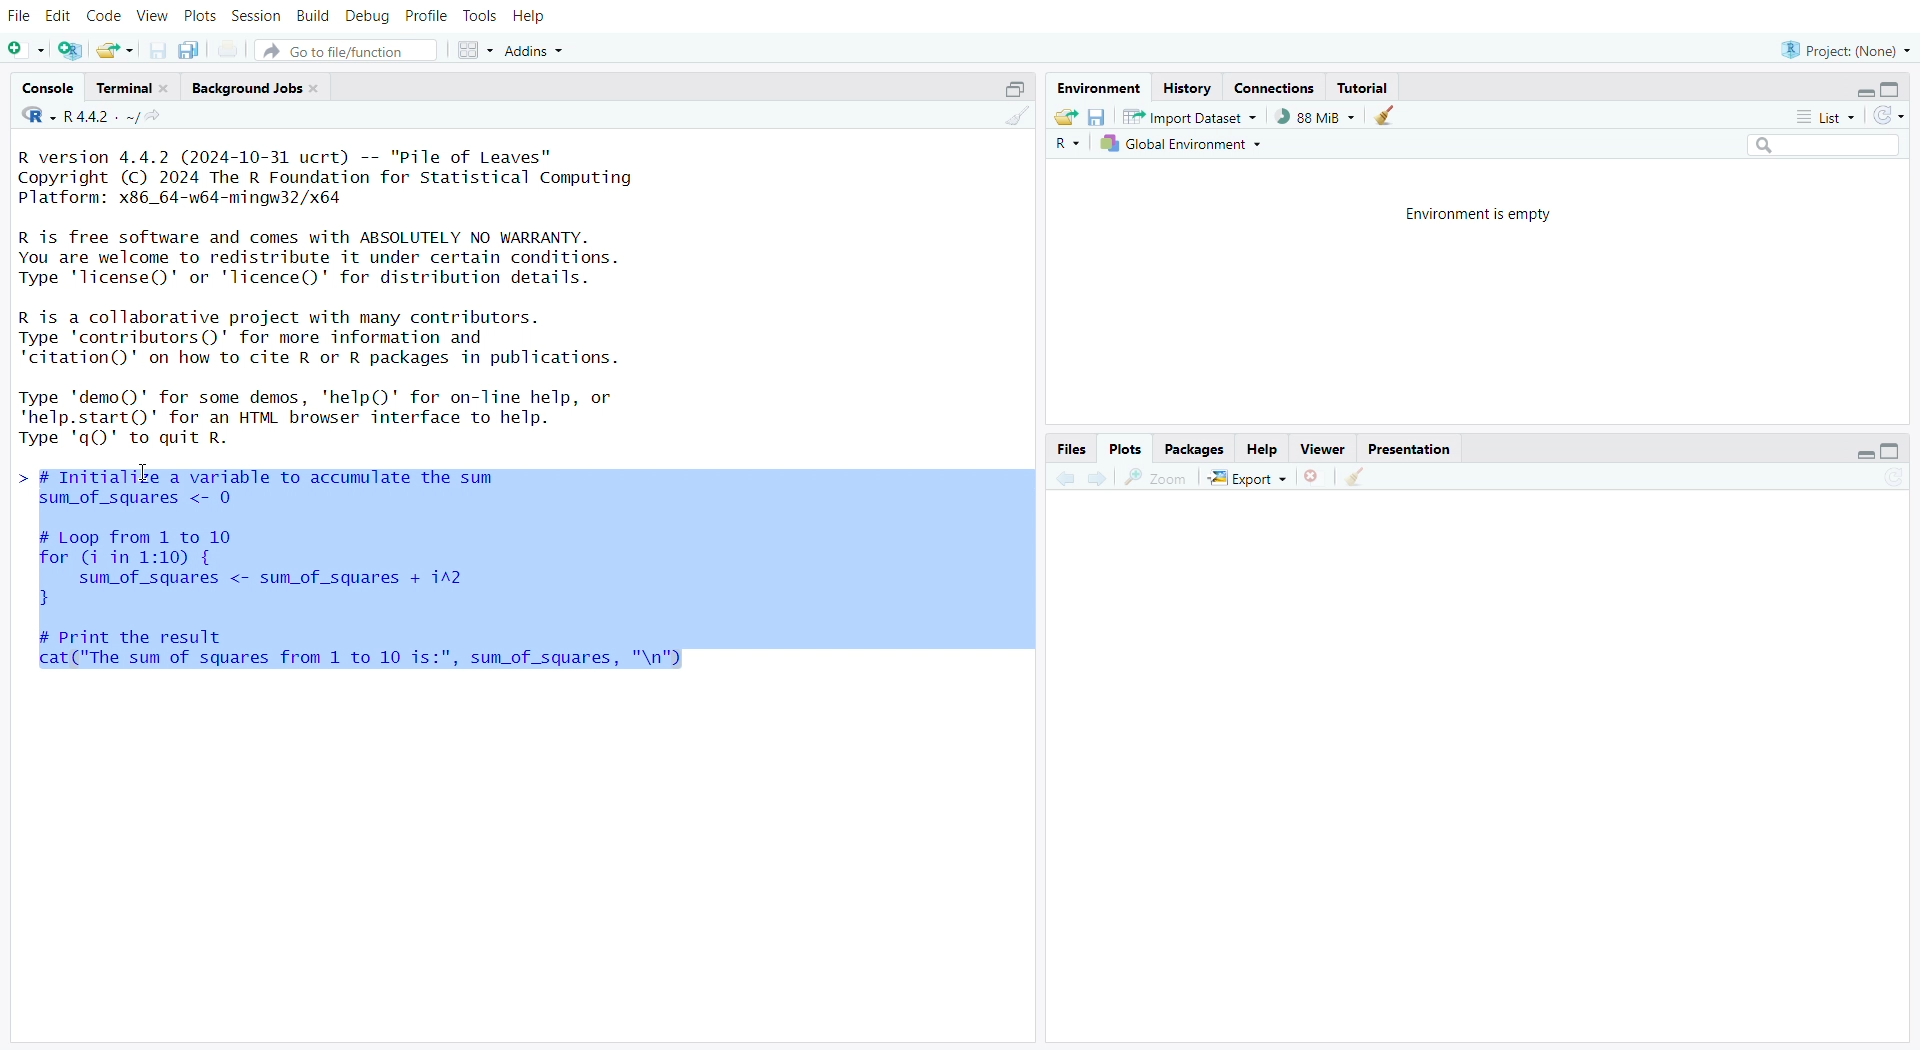 Image resolution: width=1920 pixels, height=1050 pixels. What do you see at coordinates (1156, 480) in the screenshot?
I see `zoom` at bounding box center [1156, 480].